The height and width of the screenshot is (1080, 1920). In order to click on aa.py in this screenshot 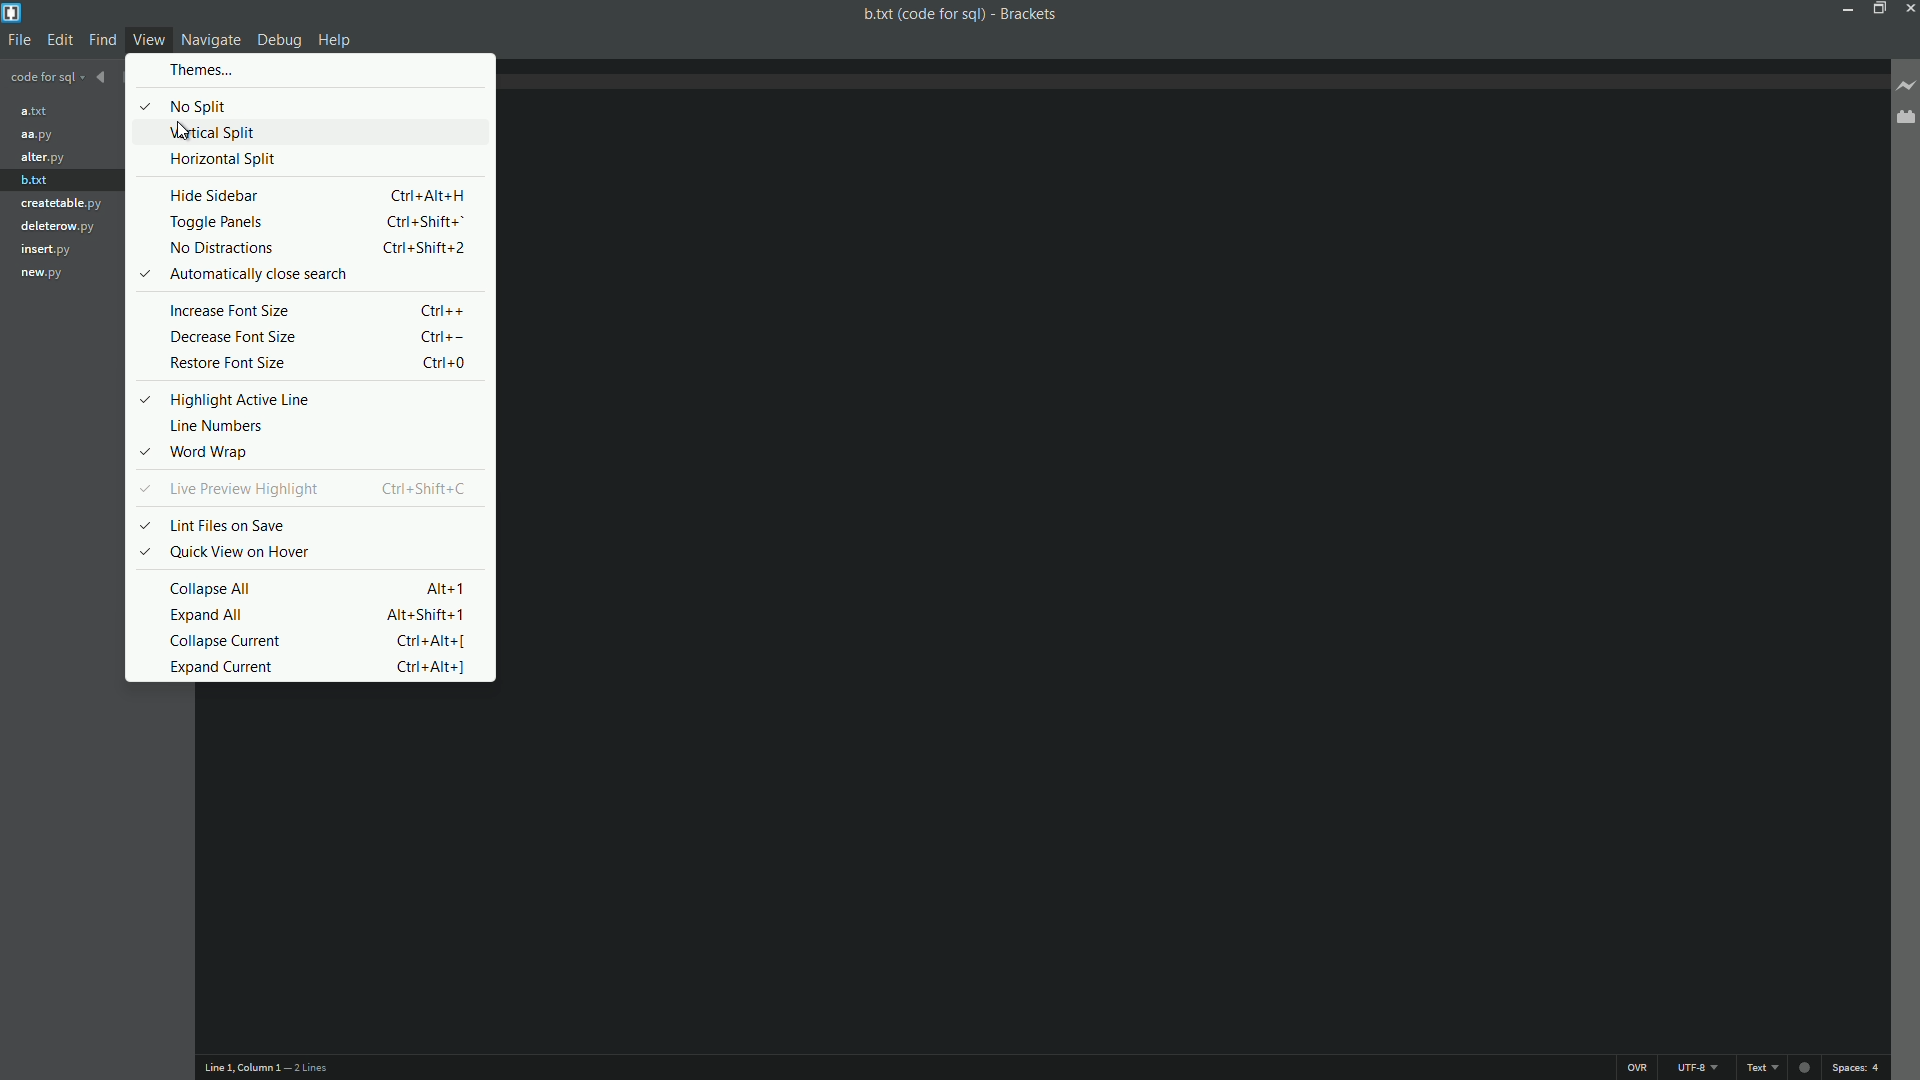, I will do `click(37, 134)`.